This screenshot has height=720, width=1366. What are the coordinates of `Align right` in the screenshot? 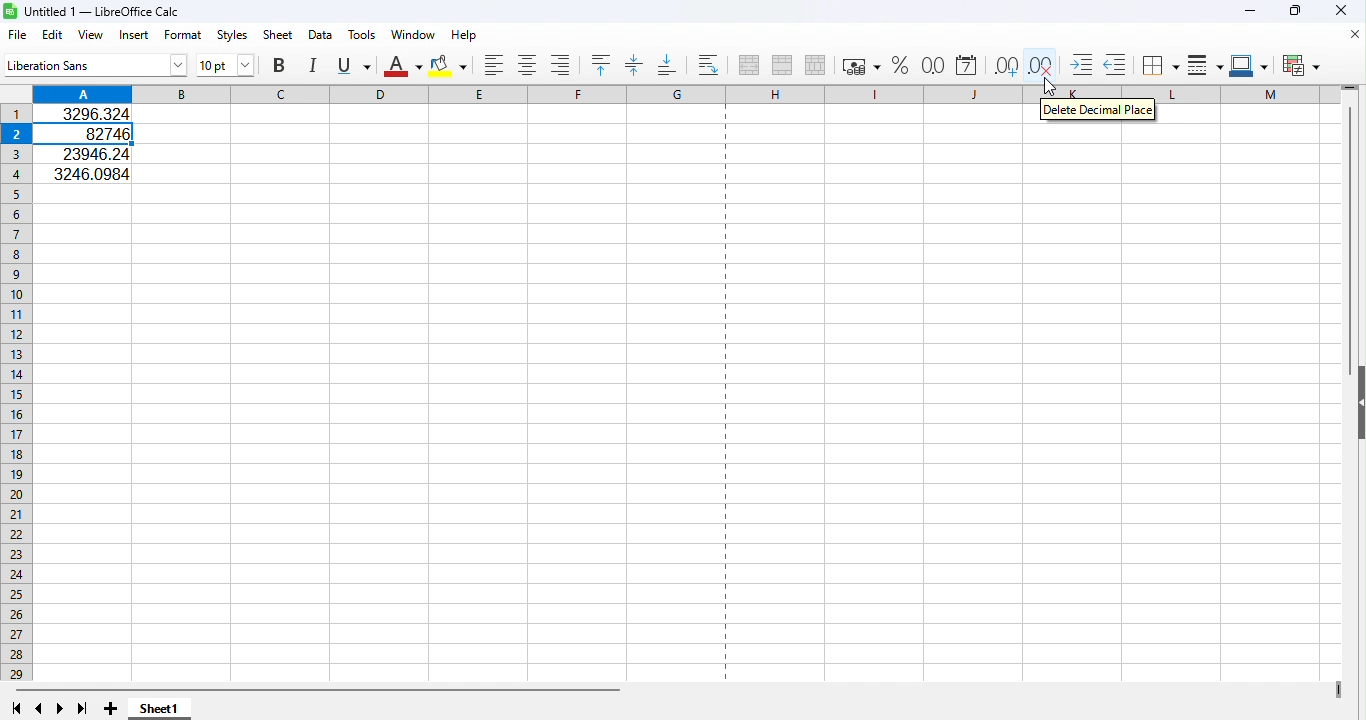 It's located at (557, 66).